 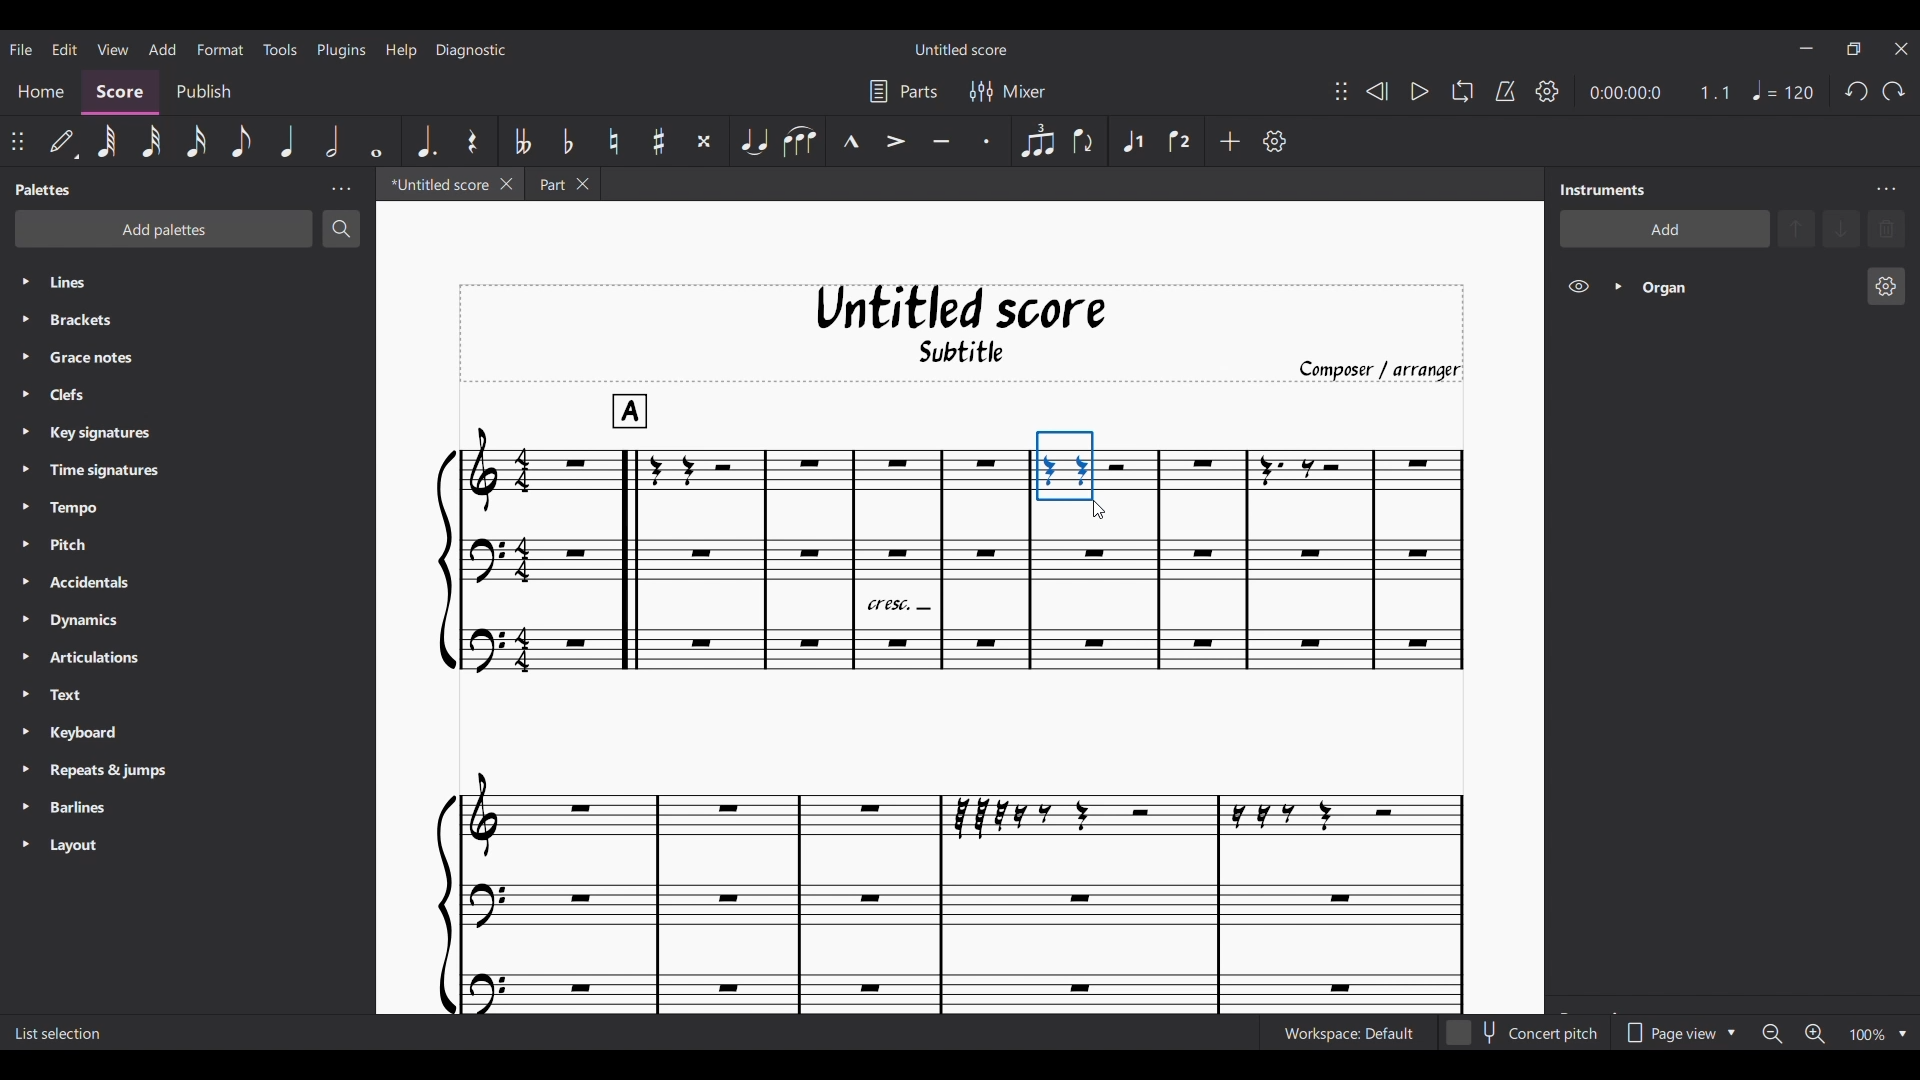 What do you see at coordinates (1506, 92) in the screenshot?
I see `Metronome` at bounding box center [1506, 92].